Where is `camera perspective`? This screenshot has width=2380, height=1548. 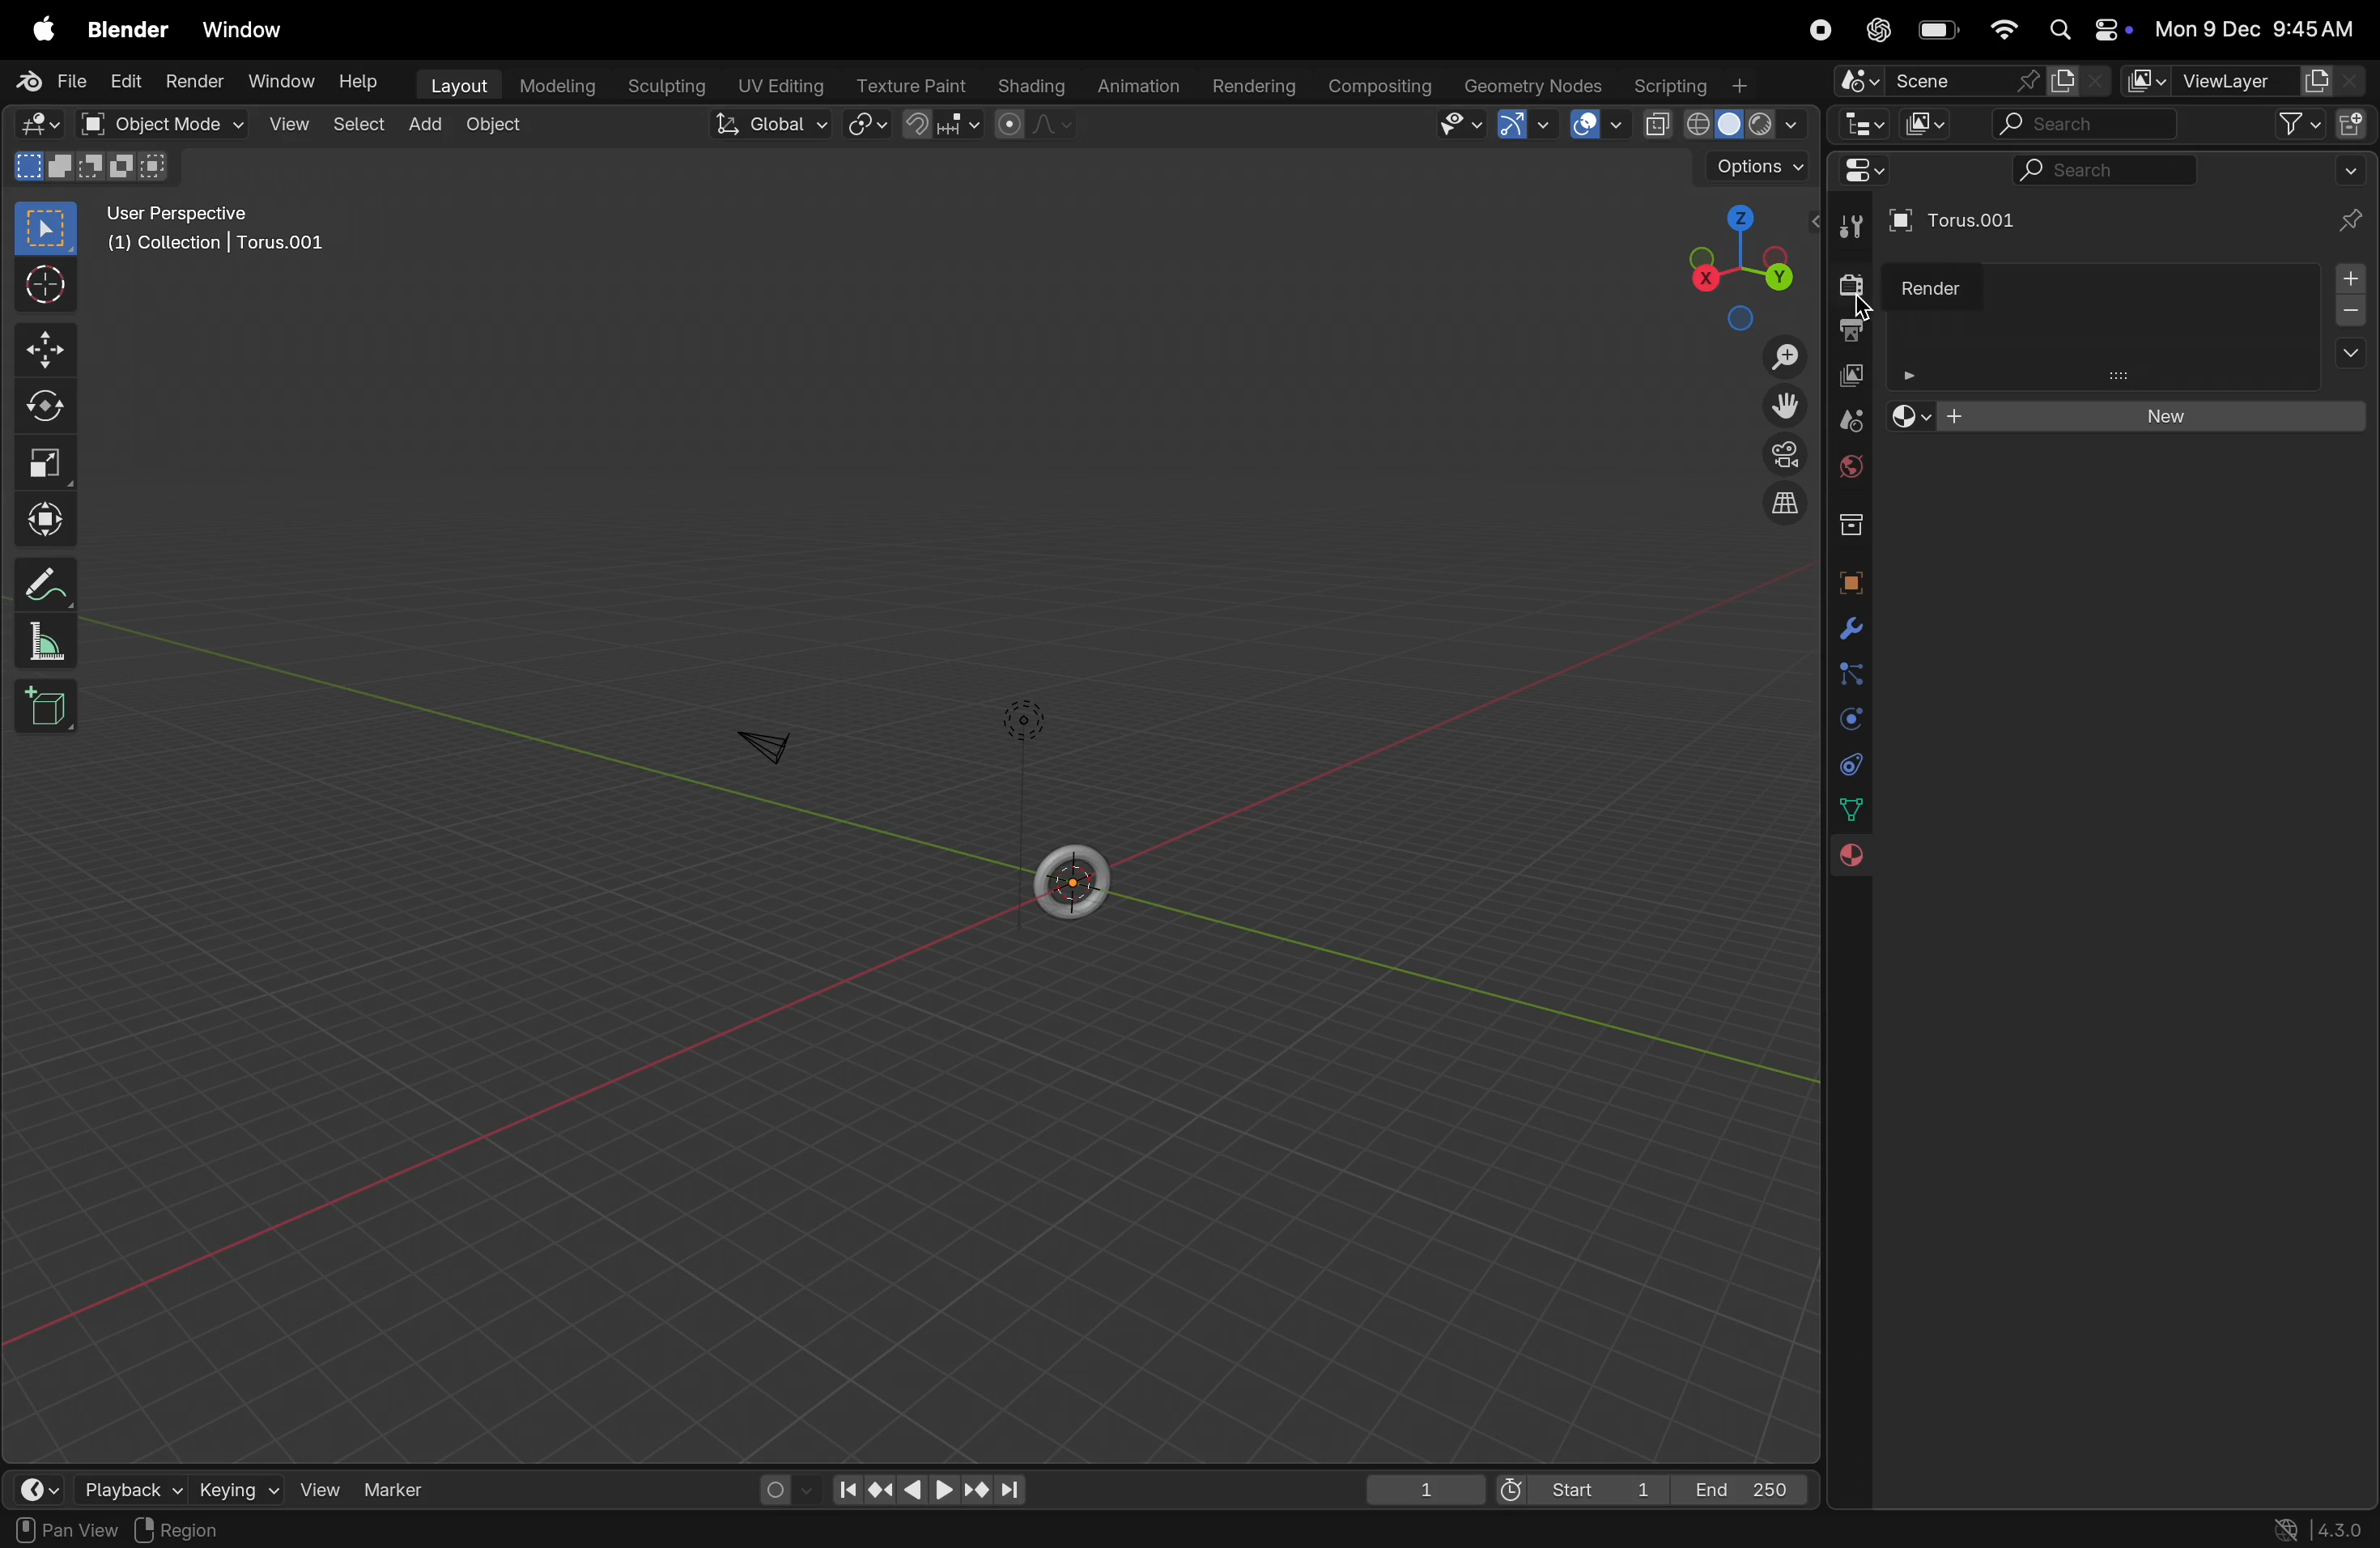
camera perspective is located at coordinates (1780, 453).